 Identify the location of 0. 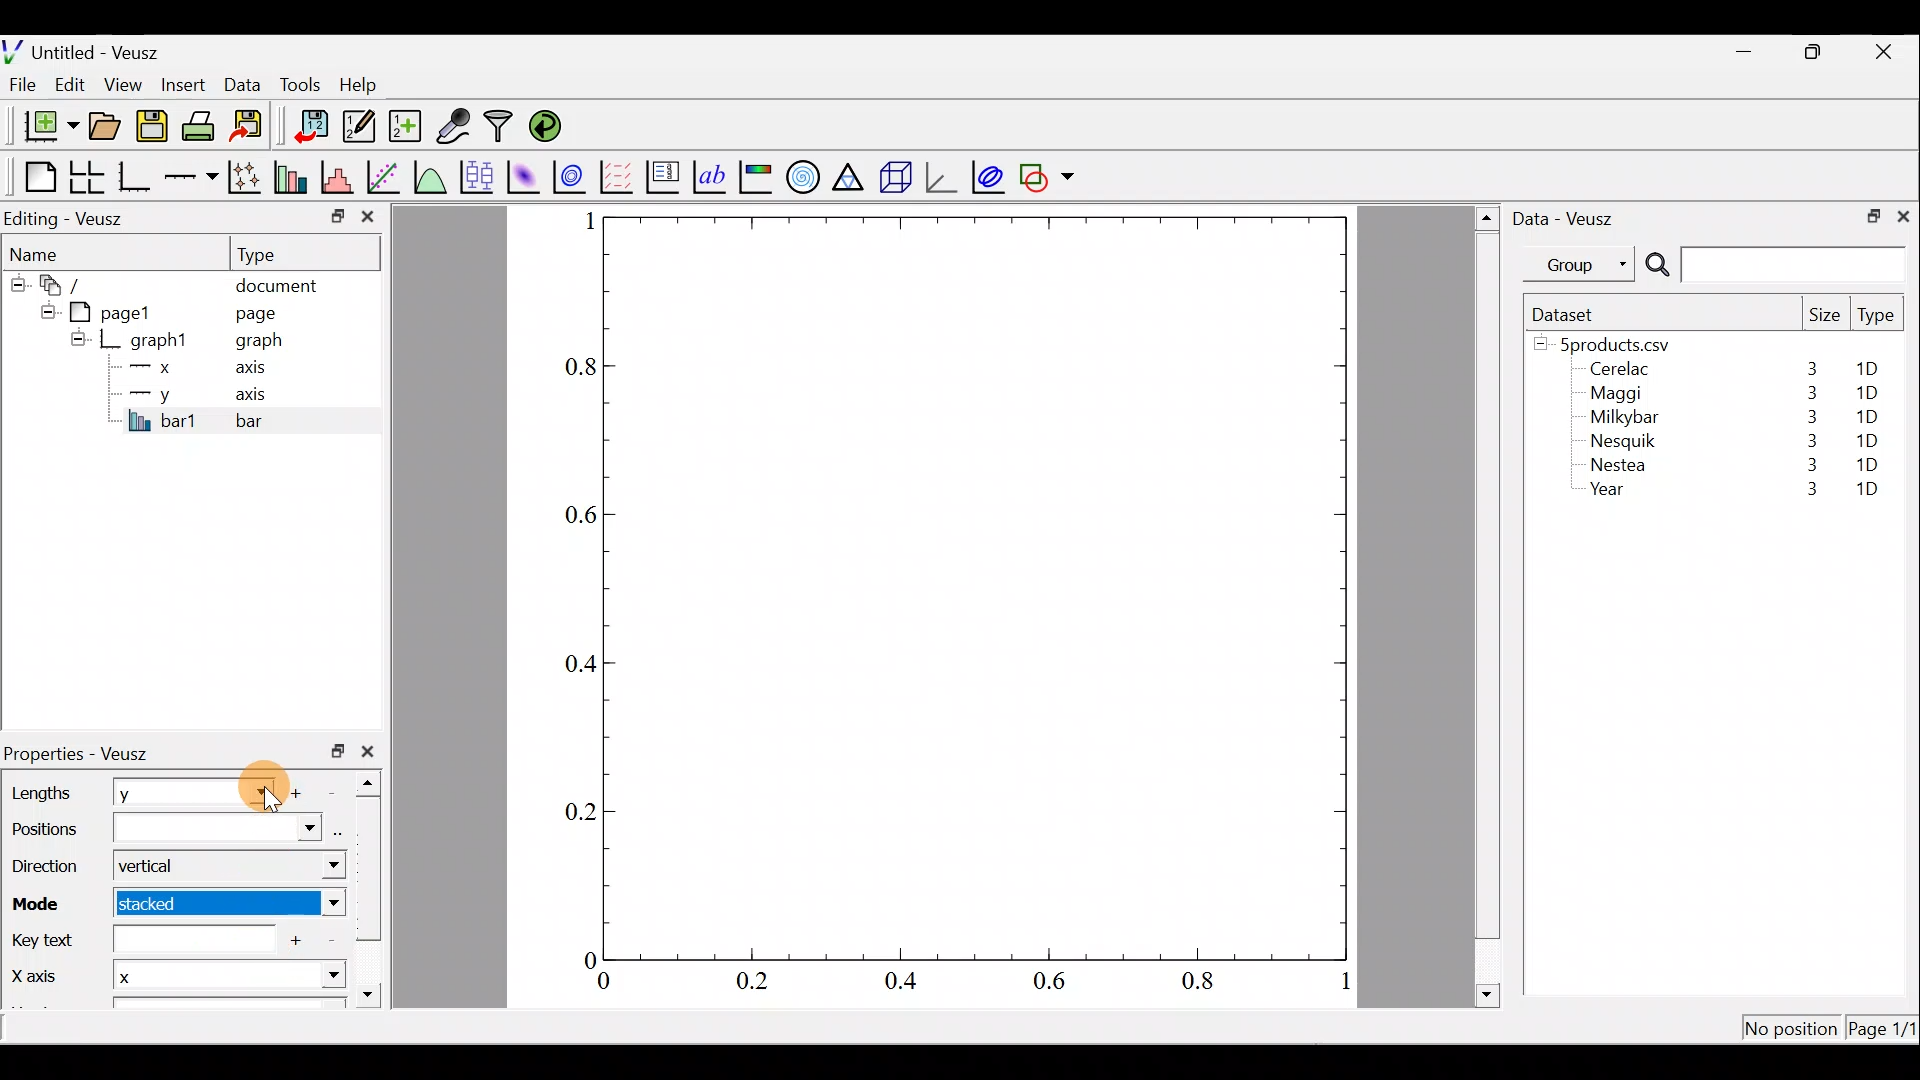
(587, 959).